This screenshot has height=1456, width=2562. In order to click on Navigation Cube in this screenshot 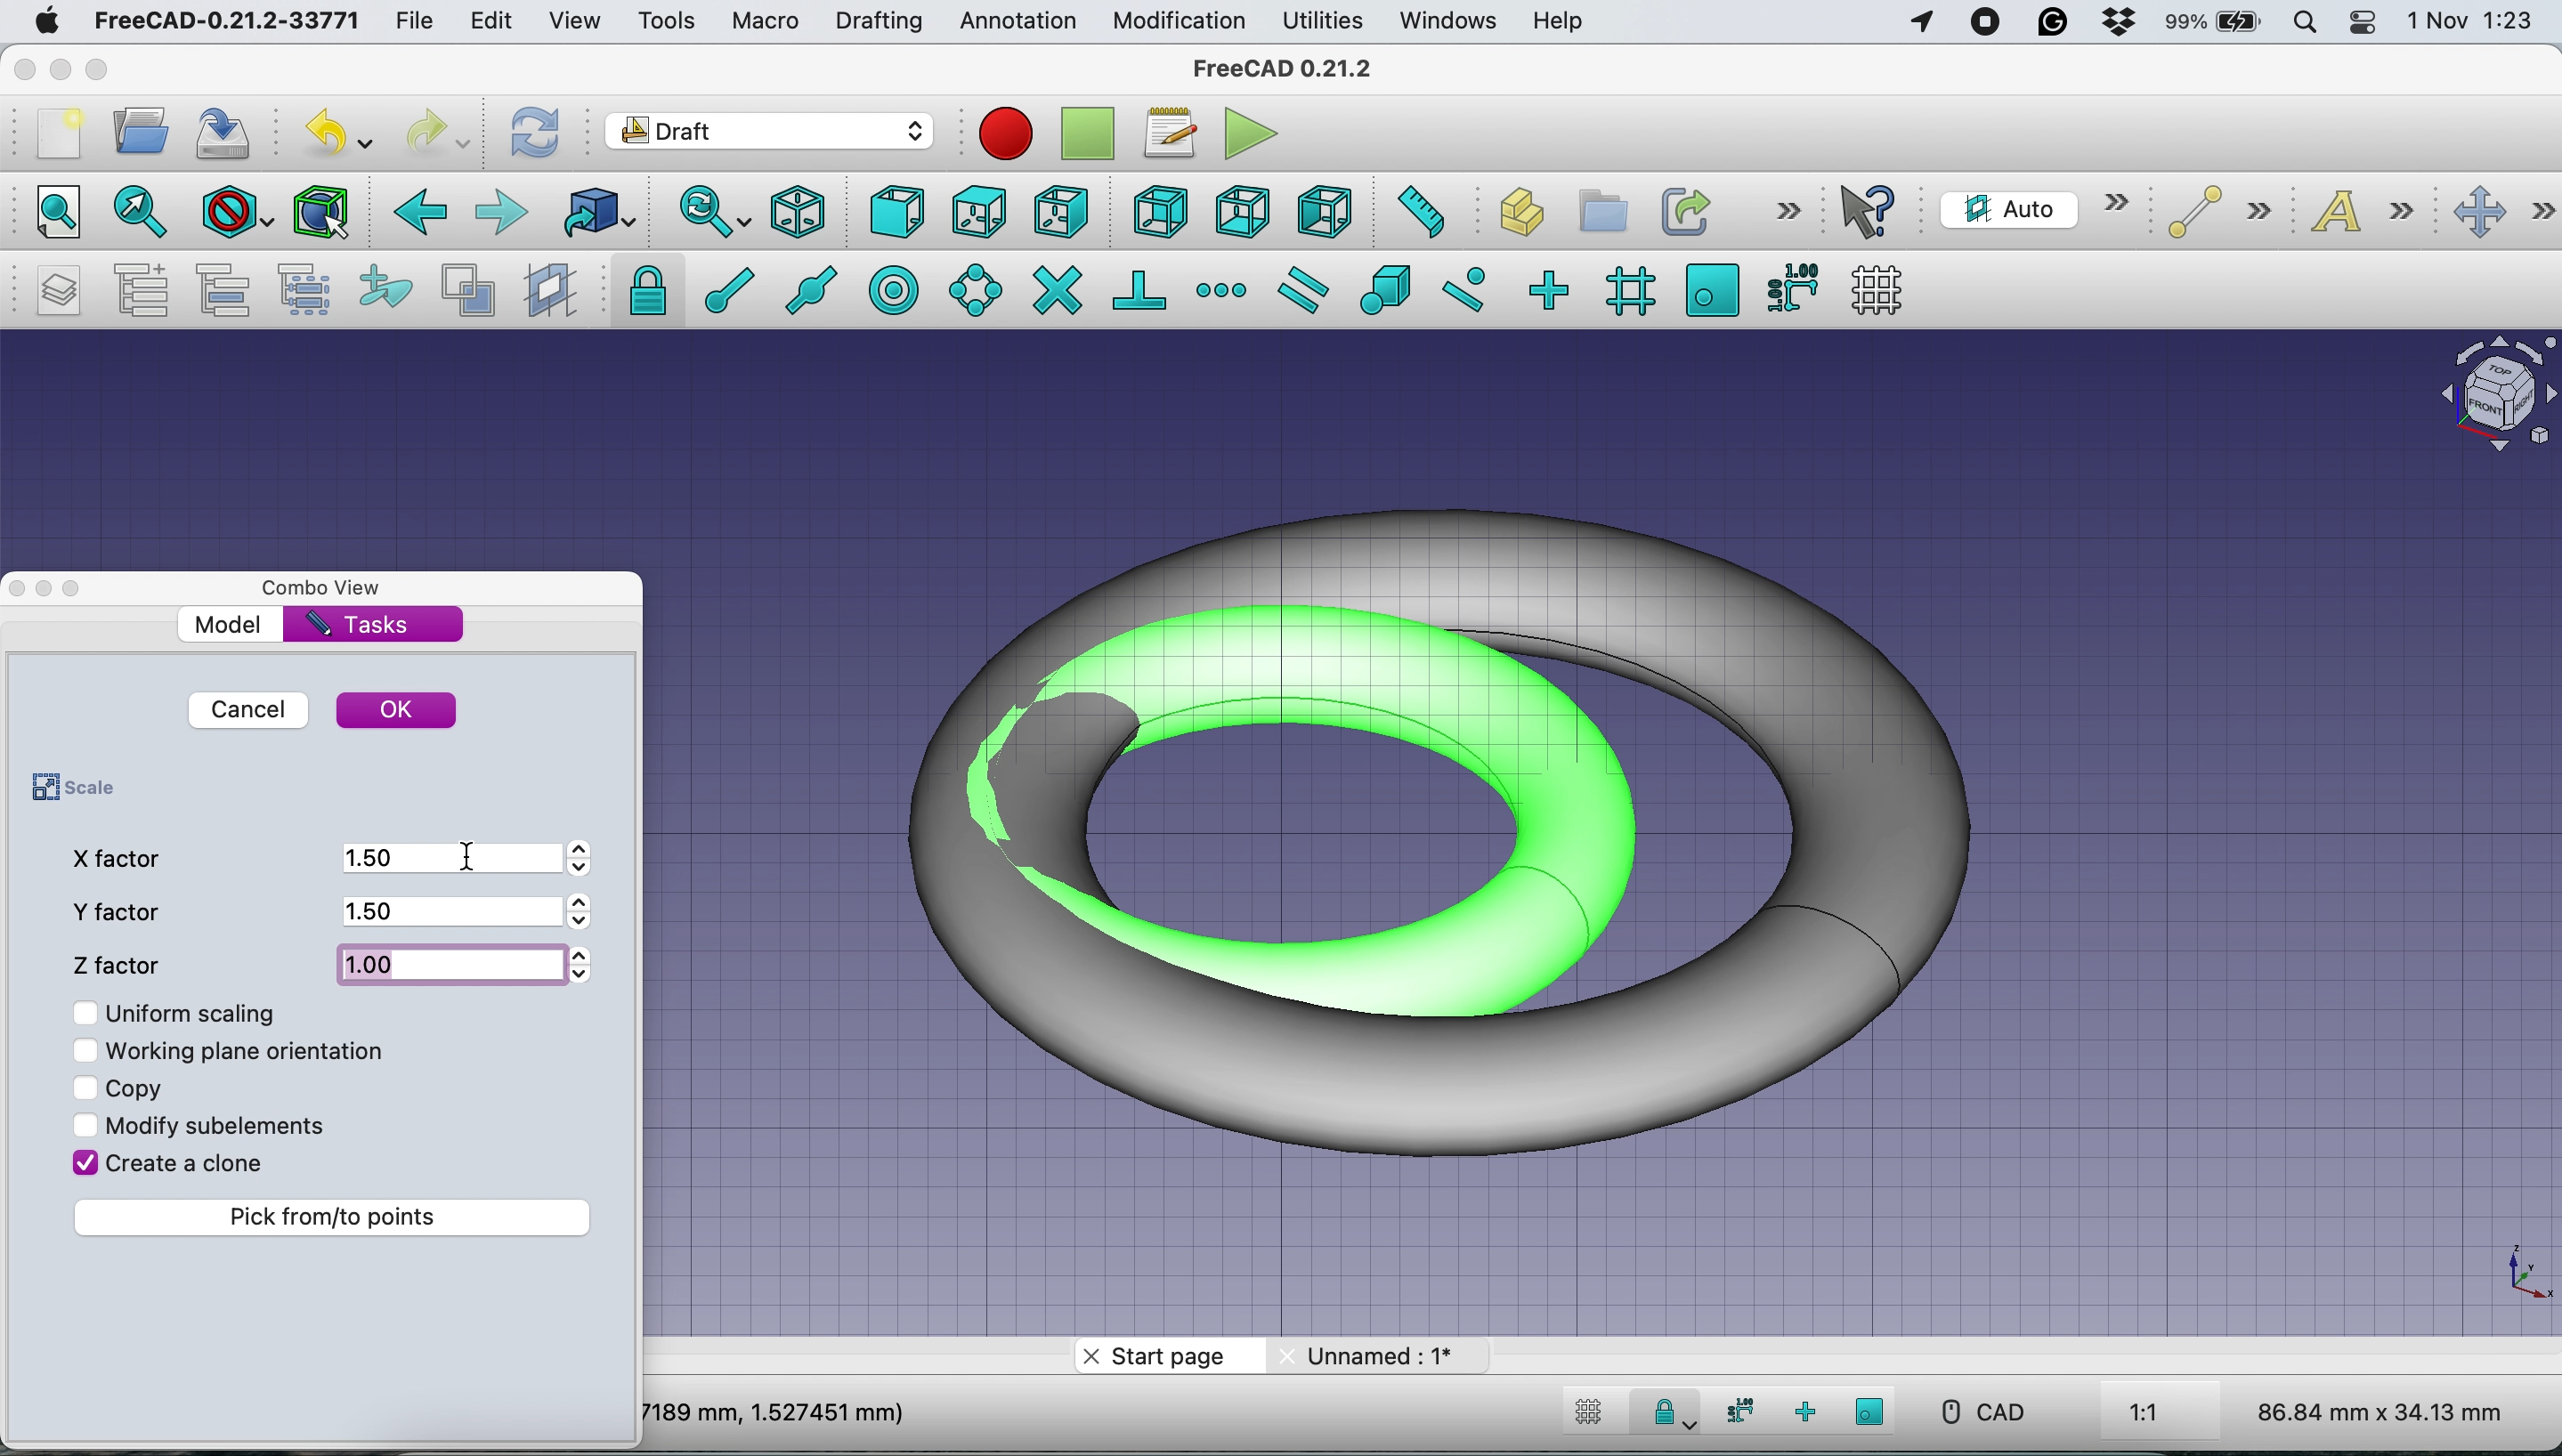, I will do `click(2488, 394)`.